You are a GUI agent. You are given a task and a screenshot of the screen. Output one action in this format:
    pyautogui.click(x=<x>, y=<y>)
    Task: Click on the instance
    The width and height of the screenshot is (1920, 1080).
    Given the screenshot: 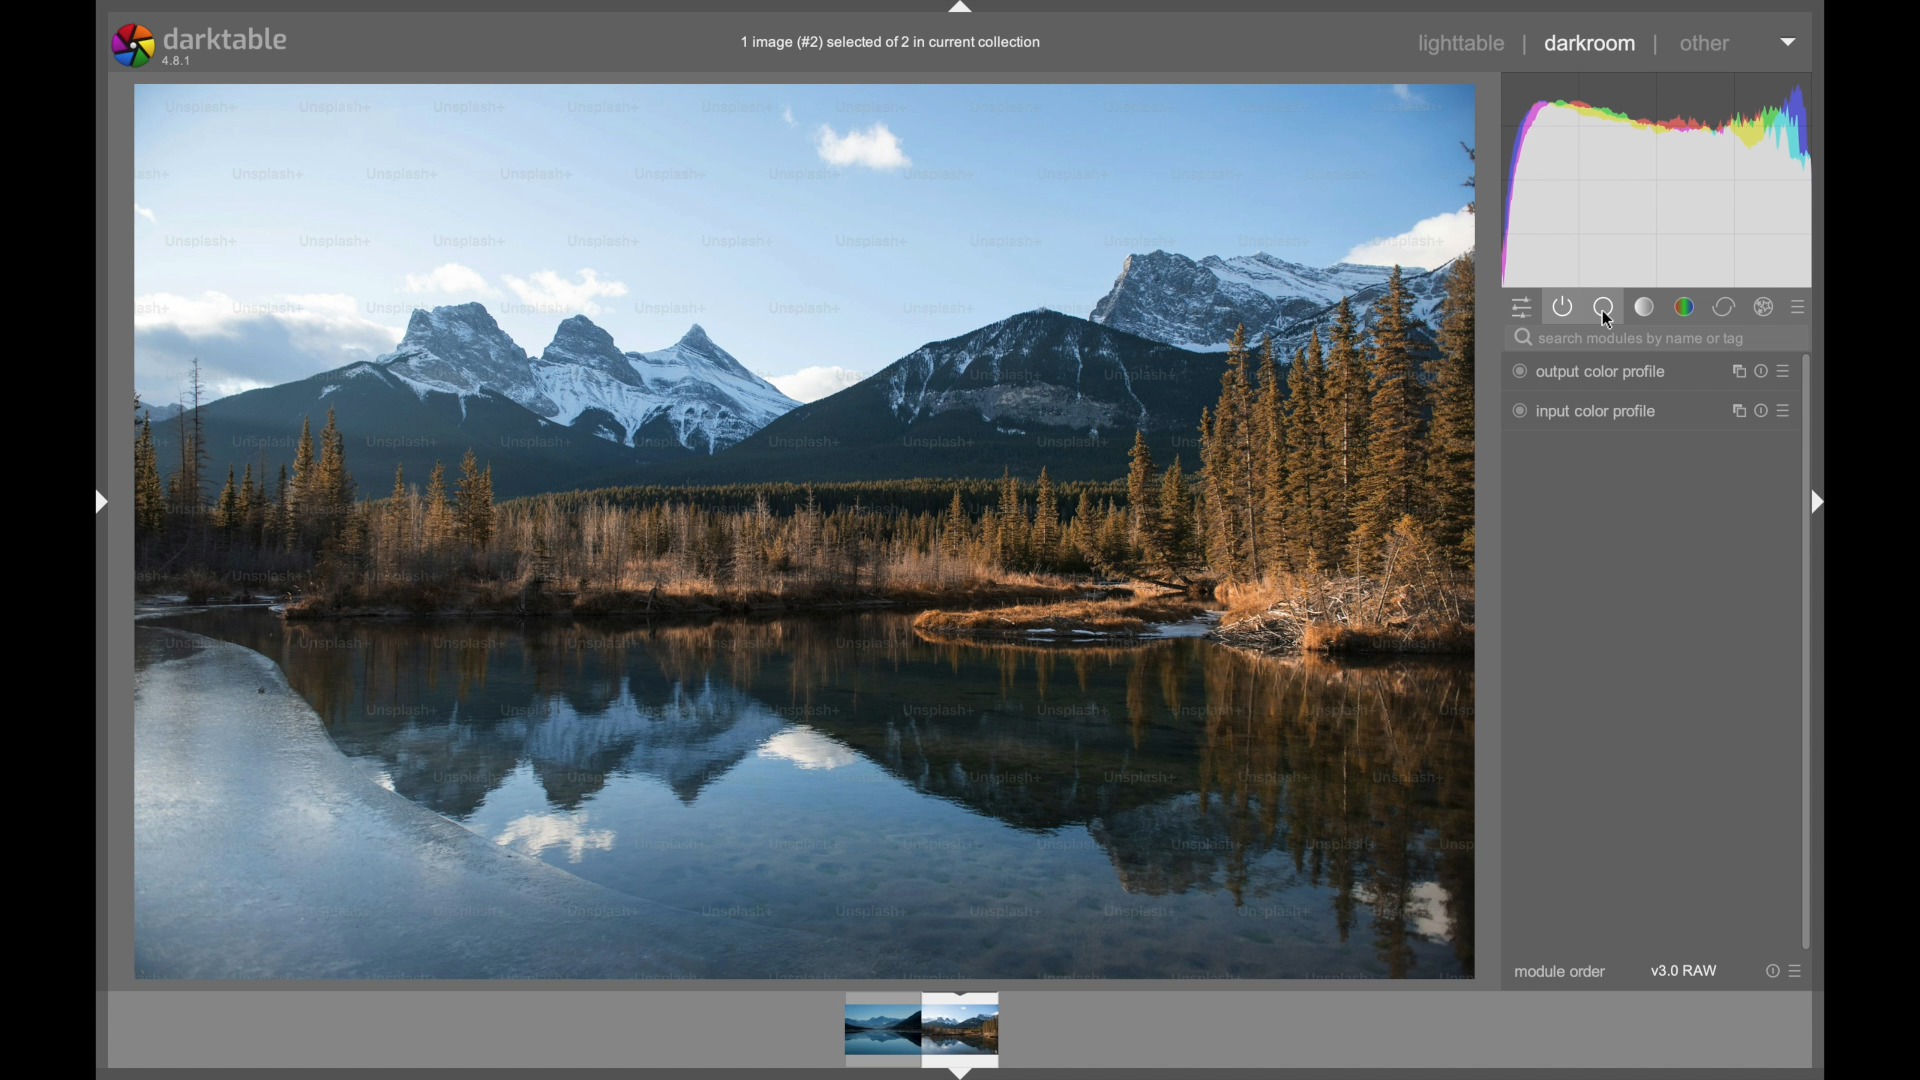 What is the action you would take?
    pyautogui.click(x=1734, y=409)
    